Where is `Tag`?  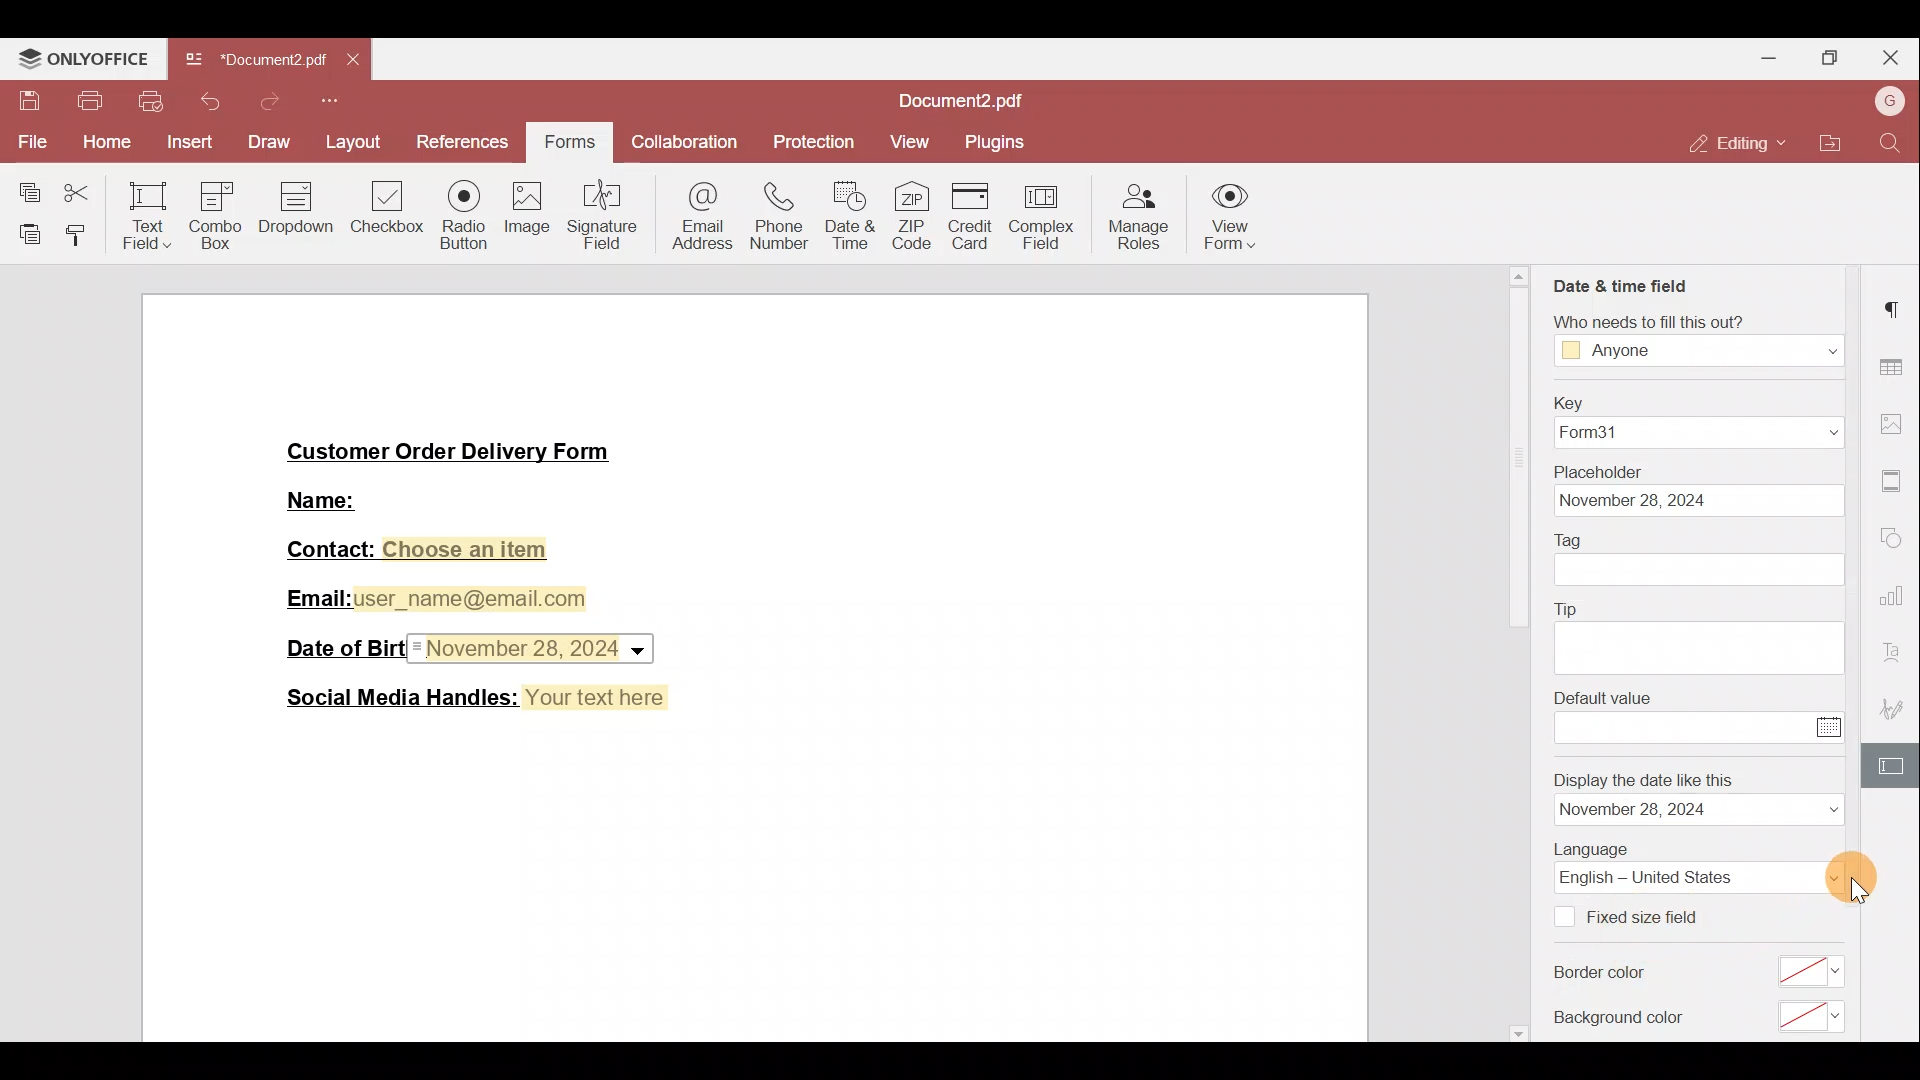
Tag is located at coordinates (1571, 541).